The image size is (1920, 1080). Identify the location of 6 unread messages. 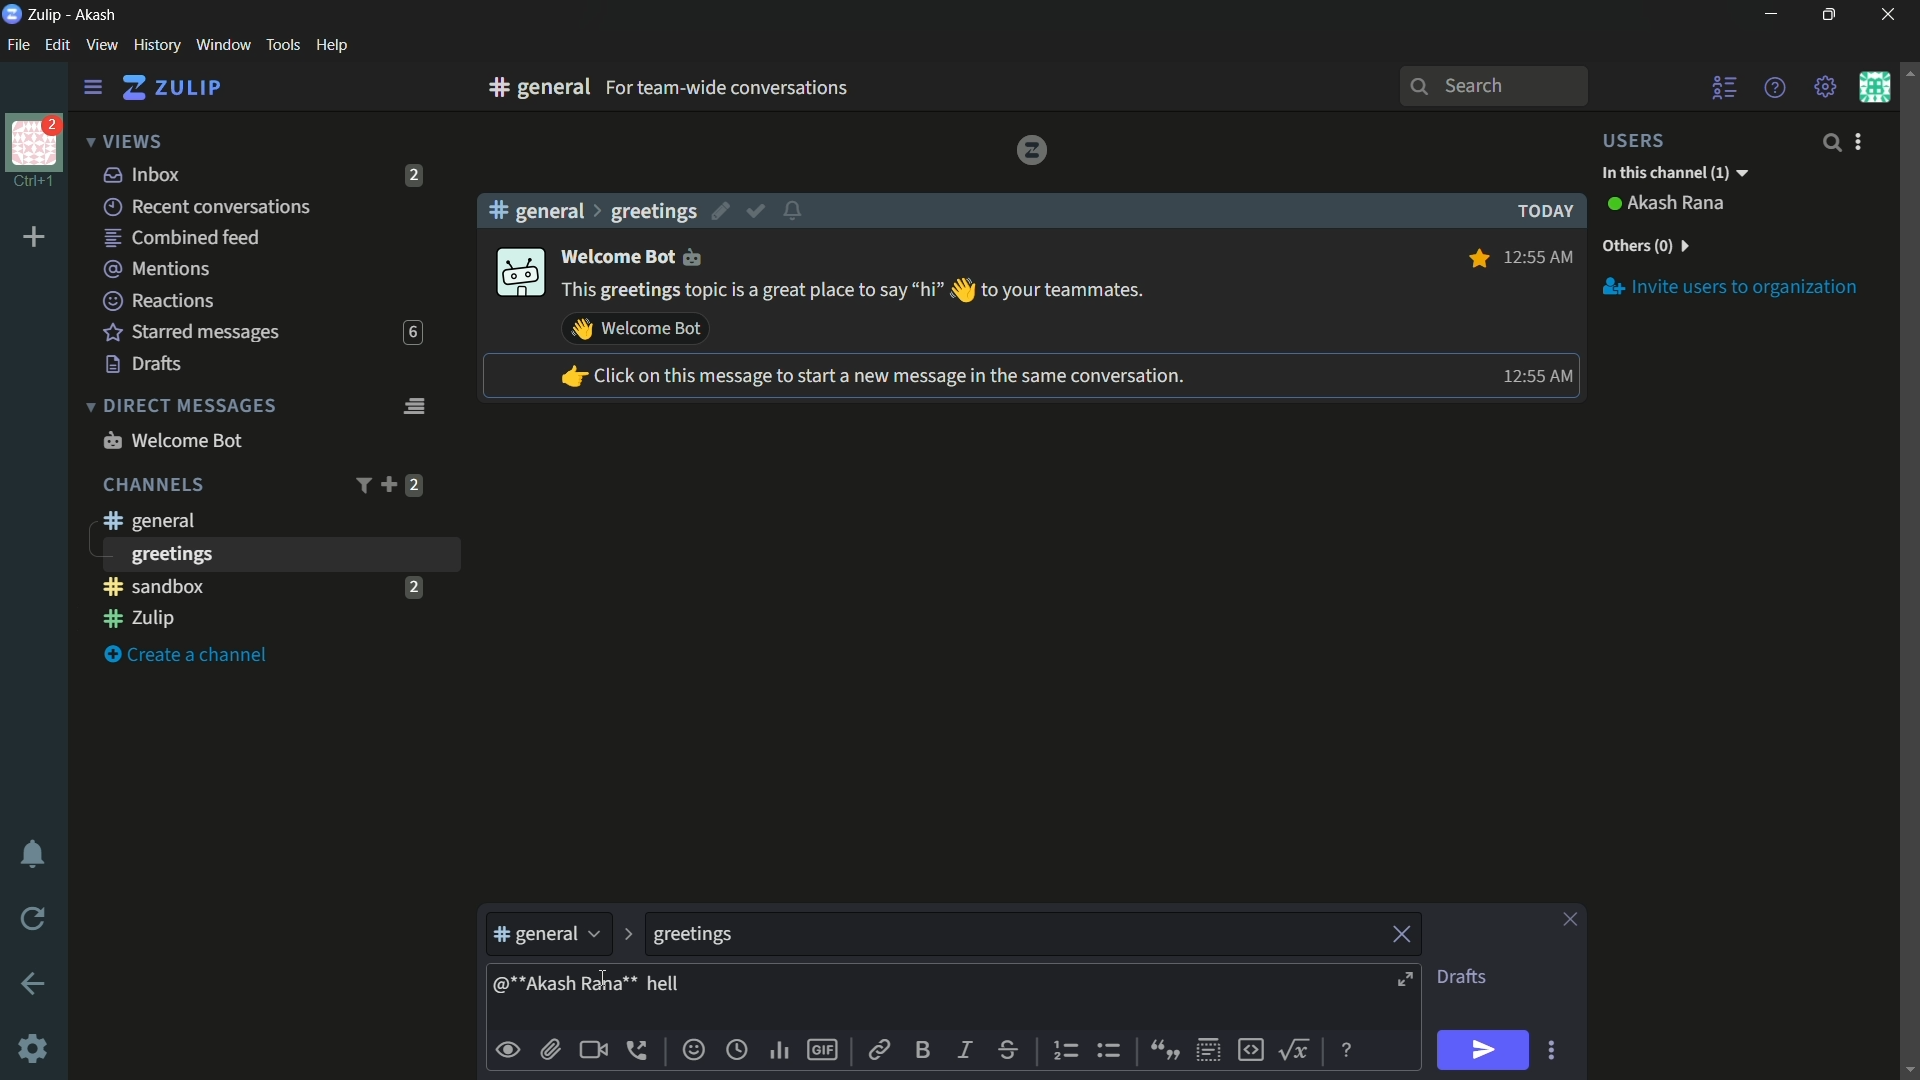
(412, 333).